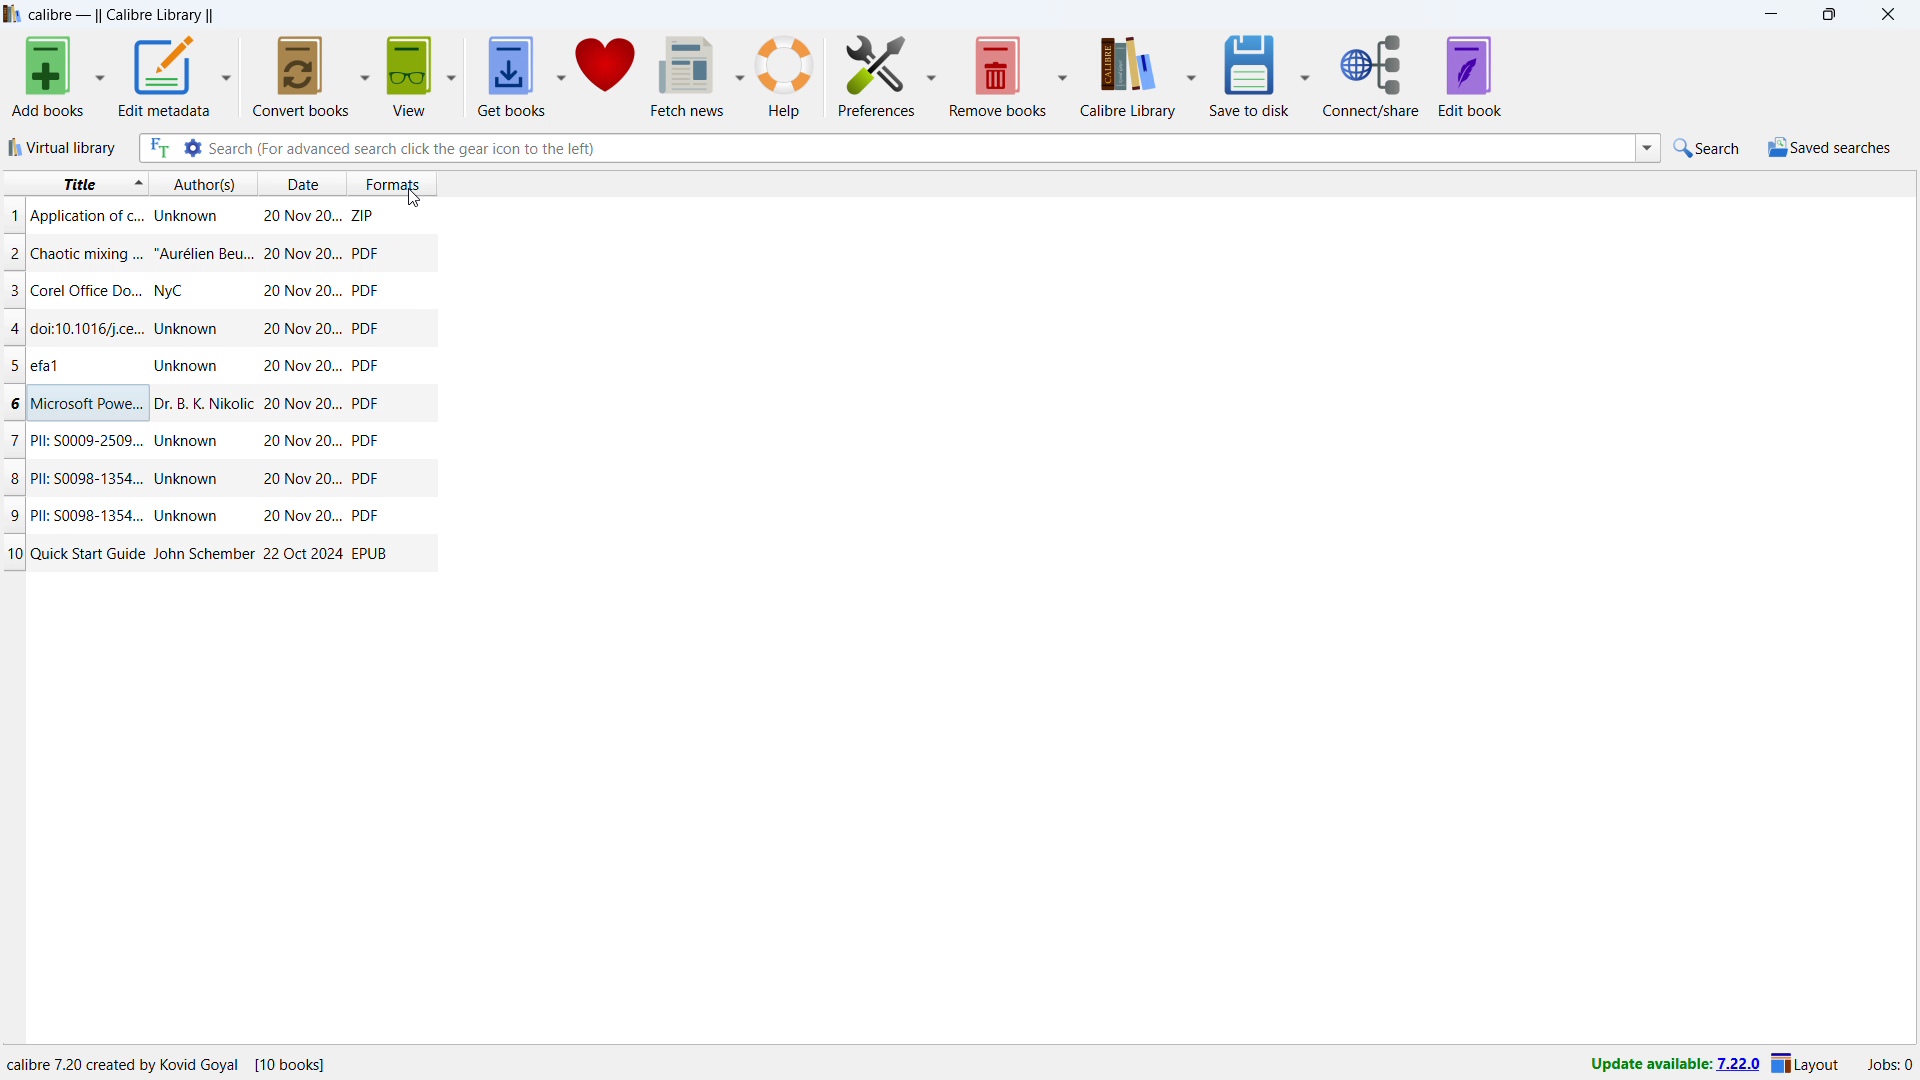 Image resolution: width=1920 pixels, height=1080 pixels. Describe the element at coordinates (390, 182) in the screenshot. I see `formats` at that location.